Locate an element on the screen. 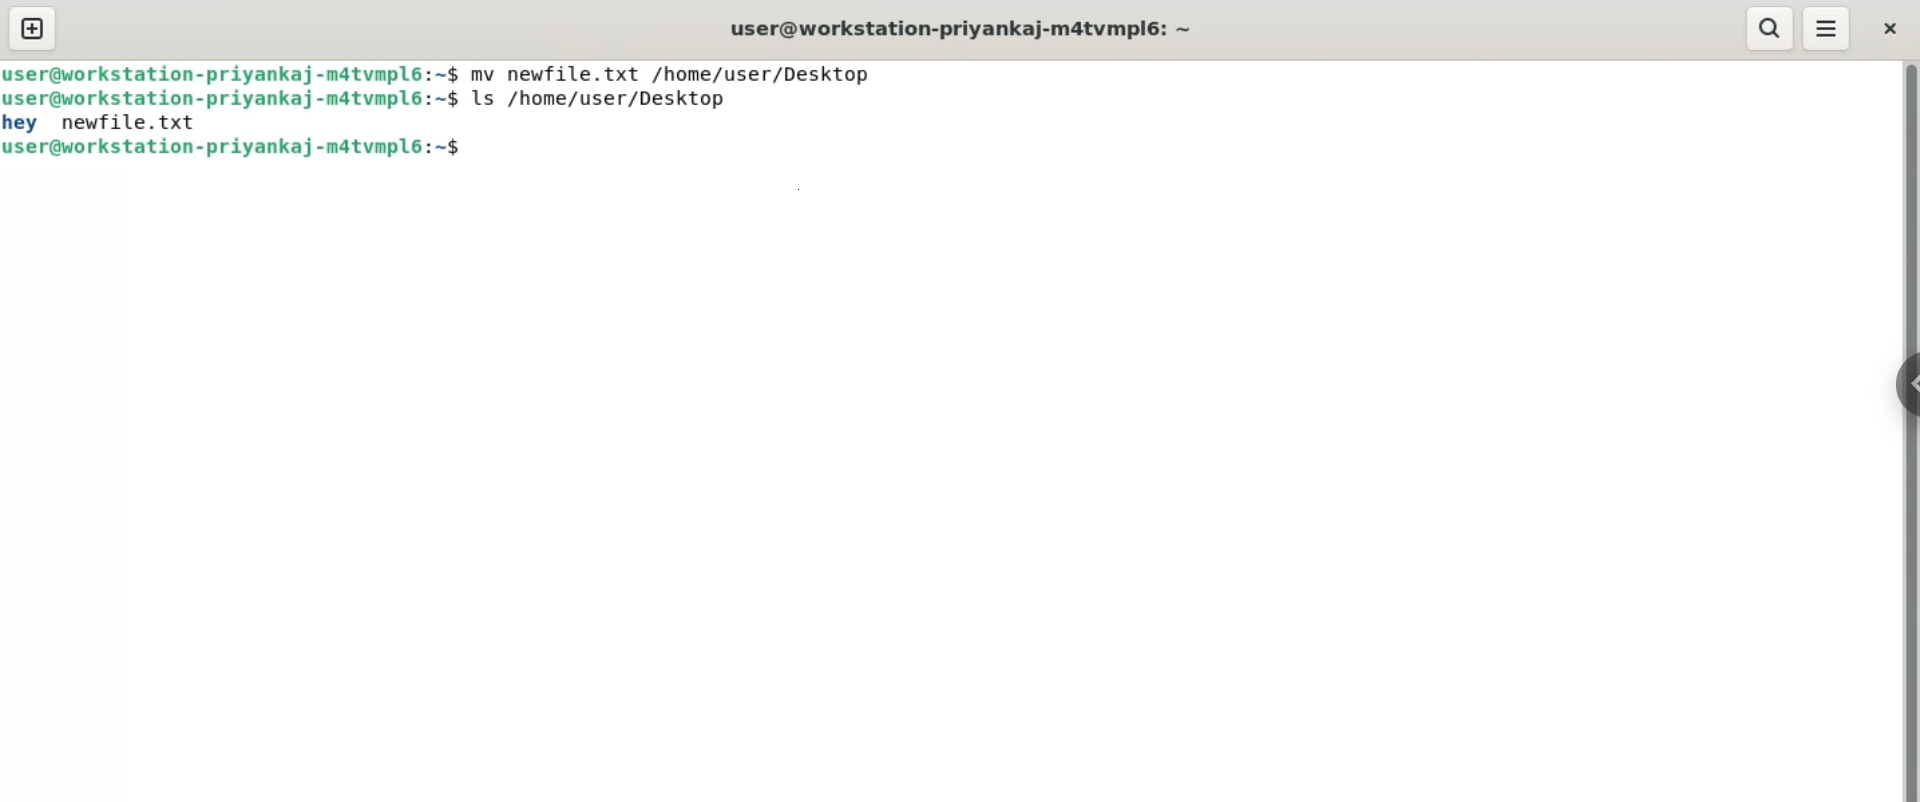  user@workstation-priyankaj-matvmpl6:~ is located at coordinates (967, 32).